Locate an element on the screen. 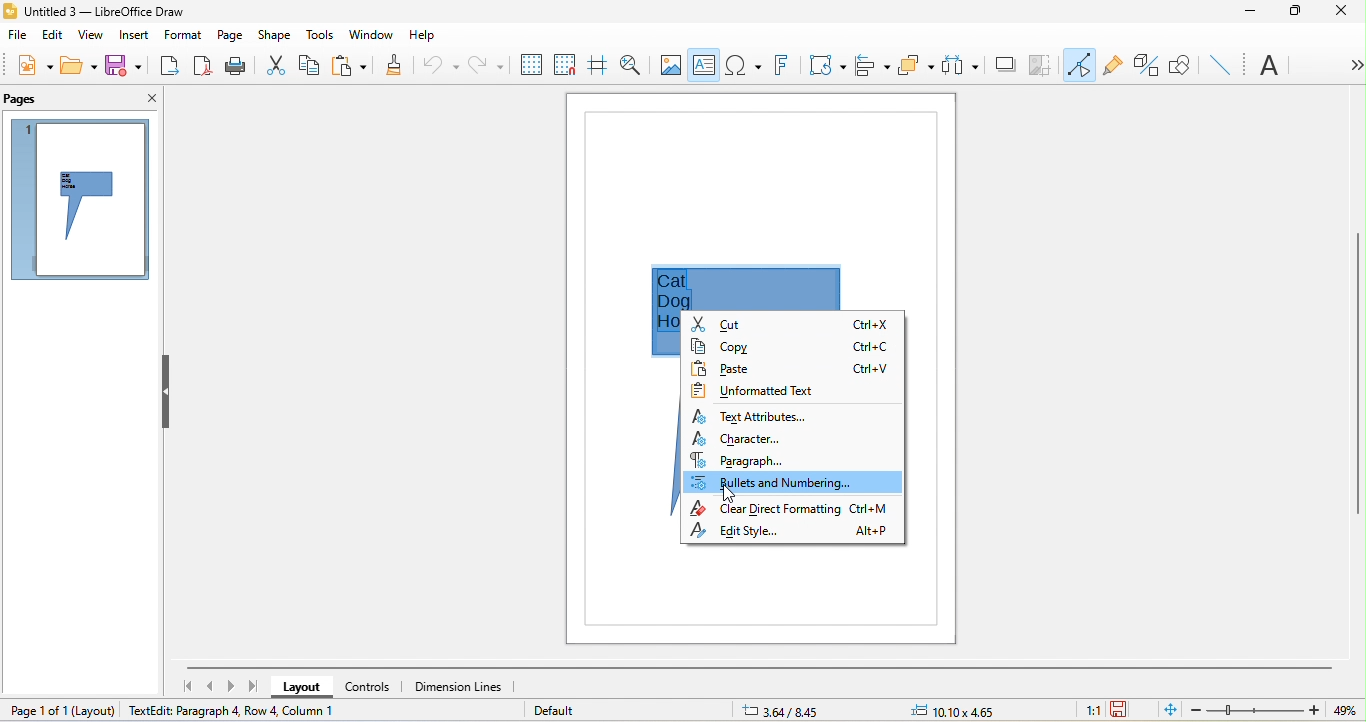  pages is located at coordinates (25, 98).